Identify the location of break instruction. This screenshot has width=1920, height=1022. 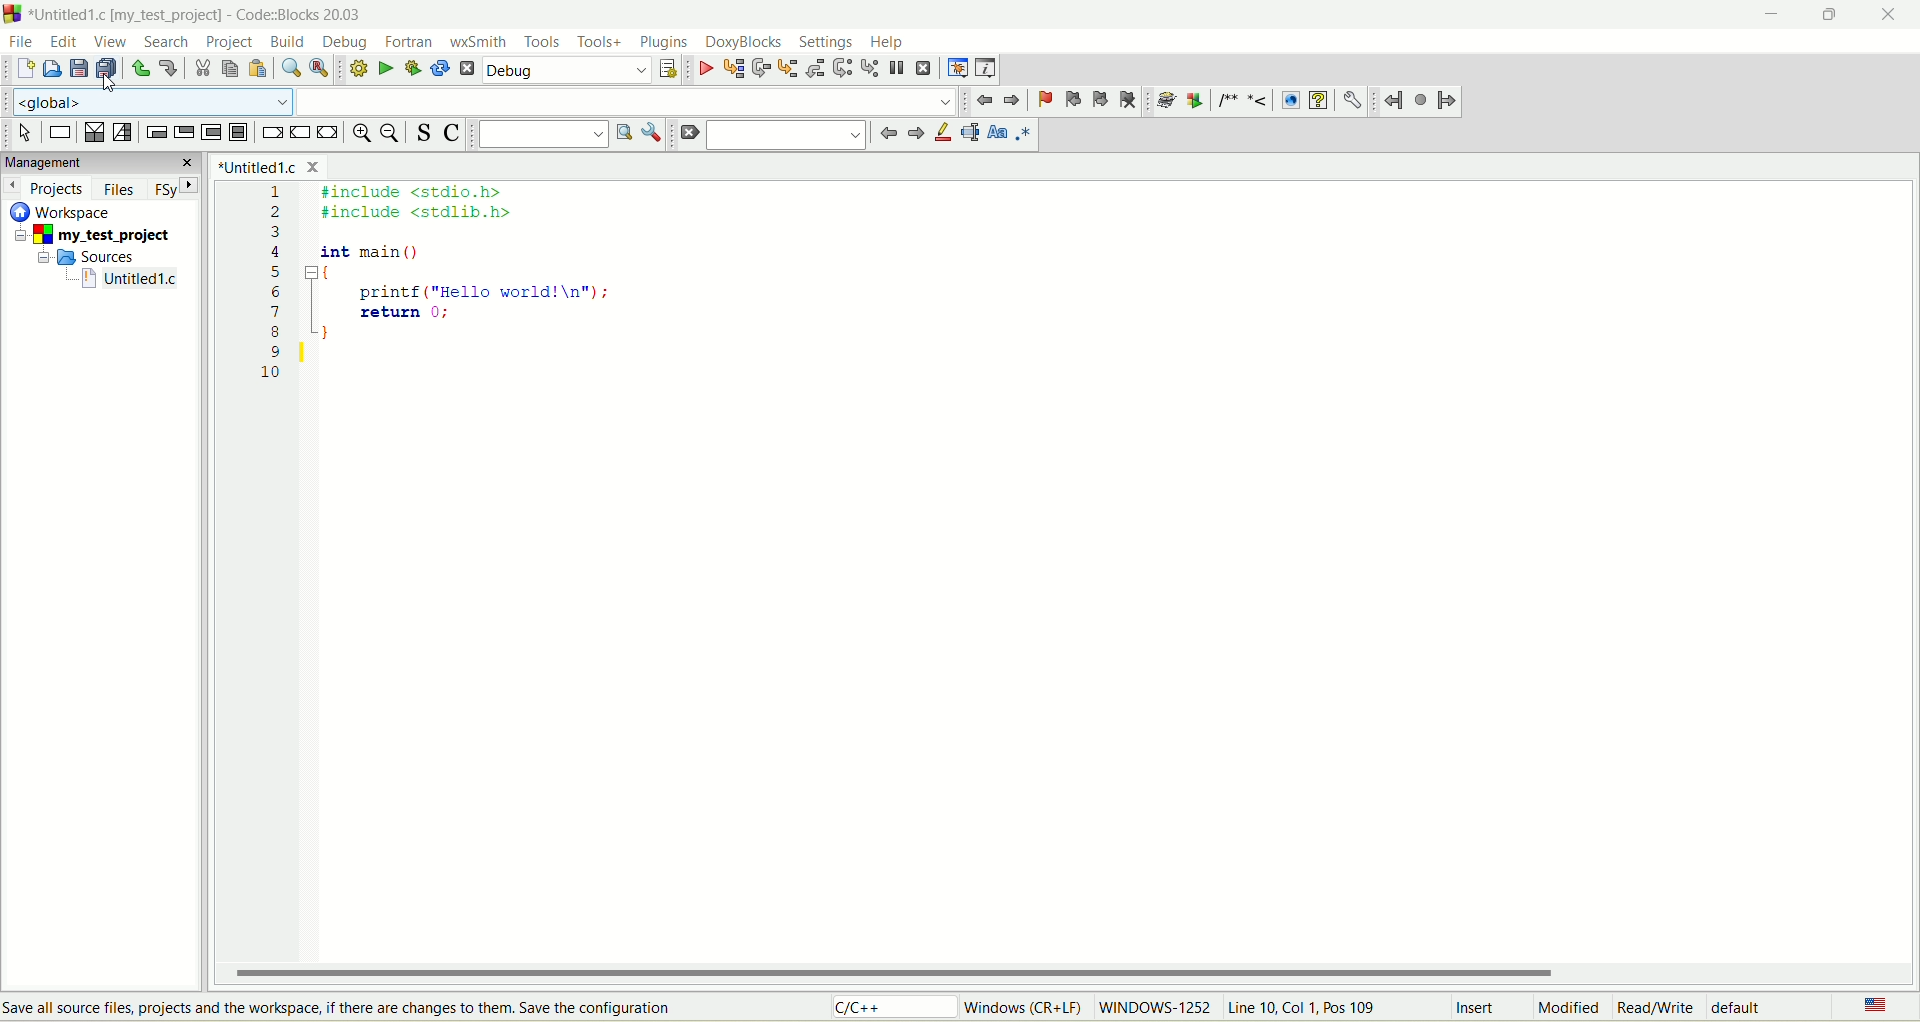
(271, 132).